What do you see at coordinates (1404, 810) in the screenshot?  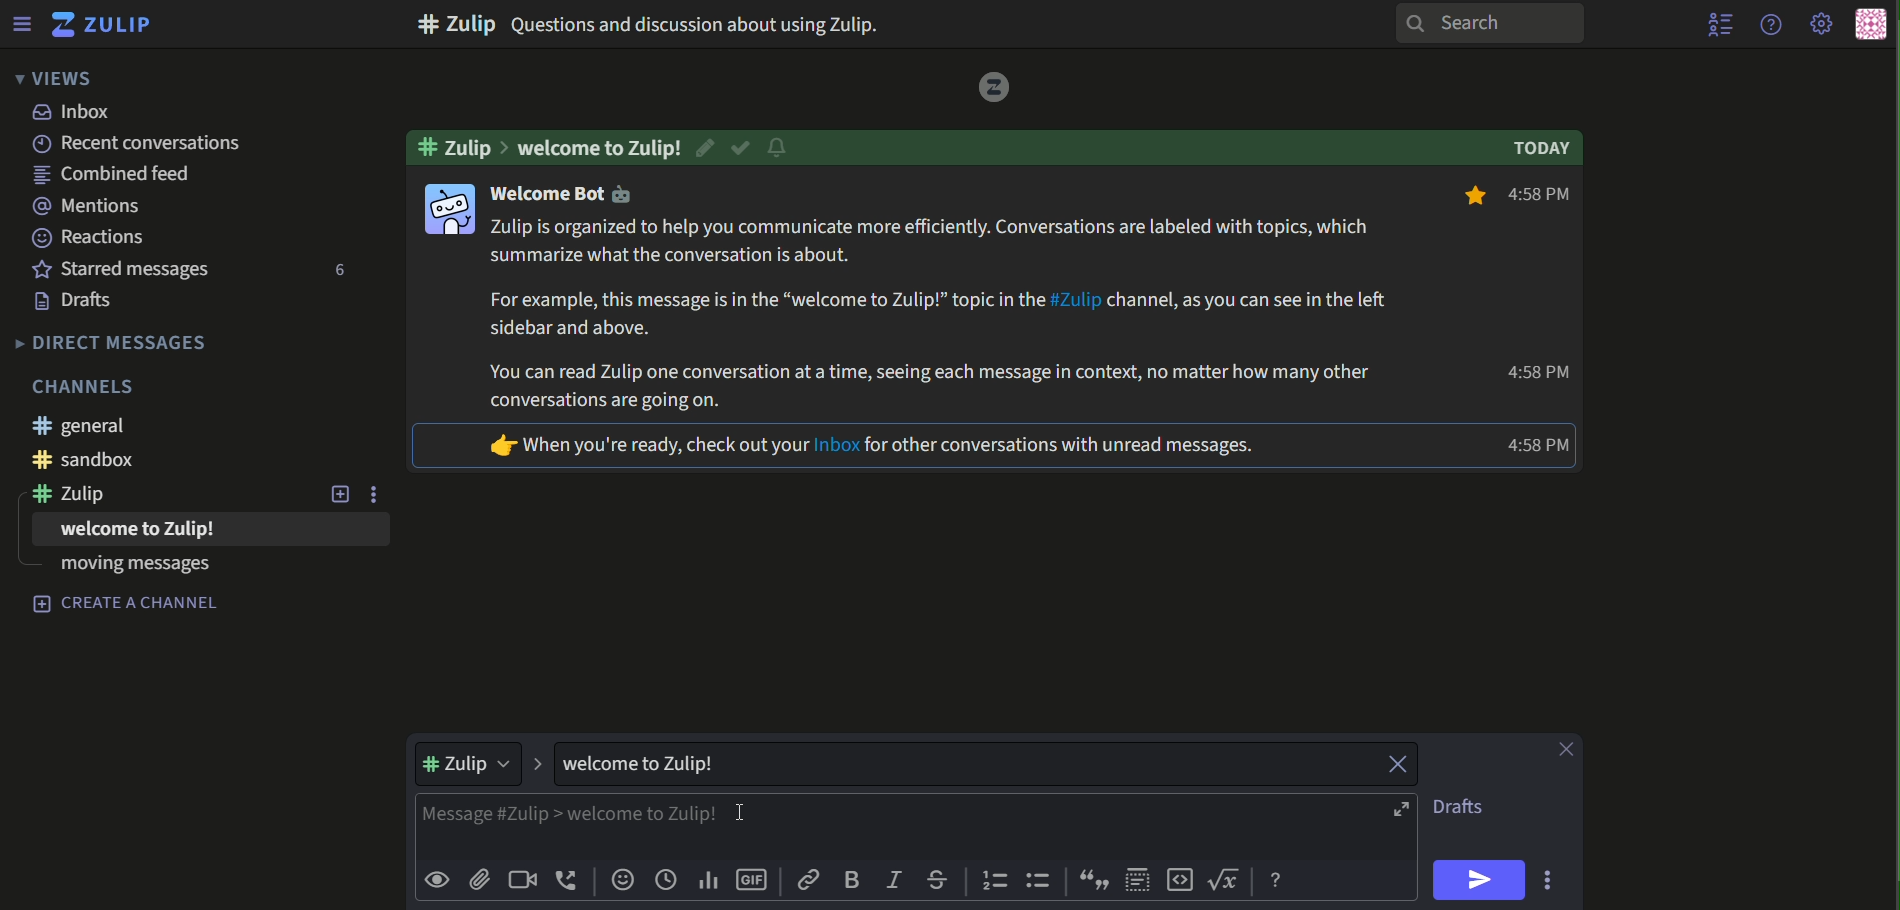 I see `fullscreen` at bounding box center [1404, 810].